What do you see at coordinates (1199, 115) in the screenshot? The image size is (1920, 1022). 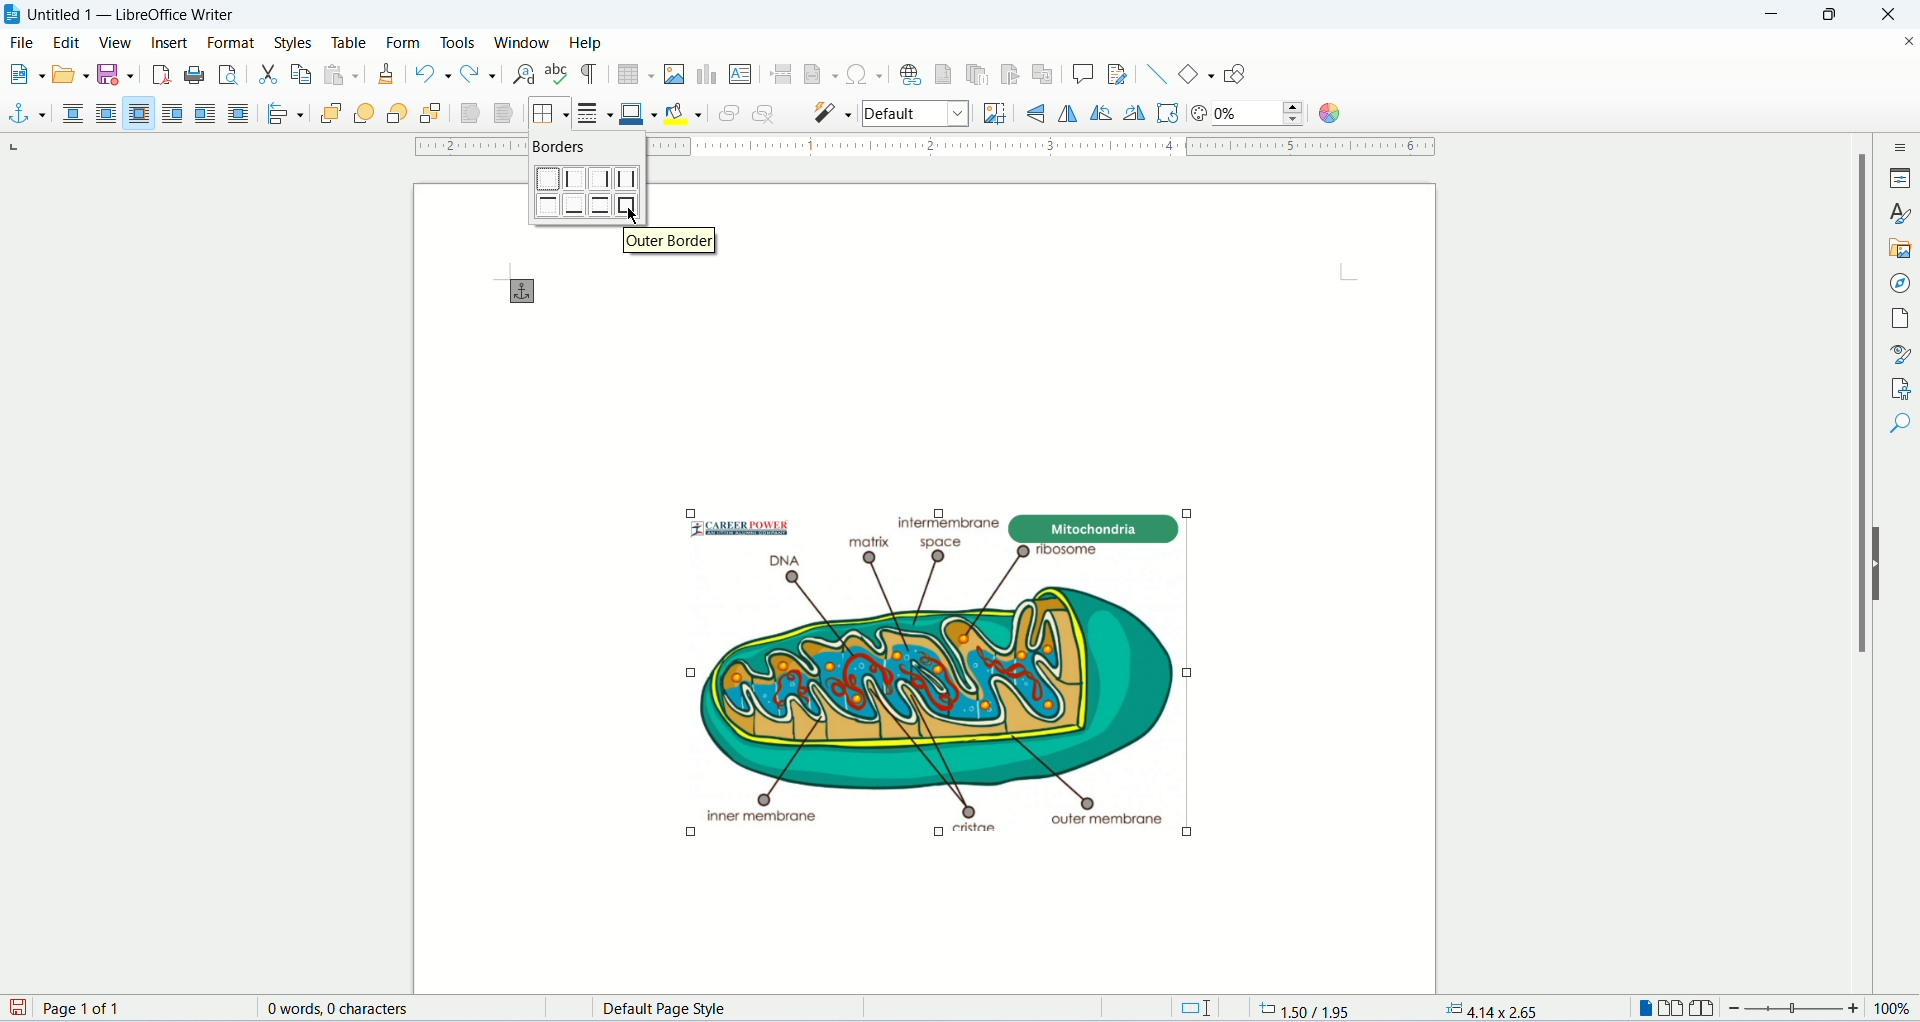 I see `transparency` at bounding box center [1199, 115].